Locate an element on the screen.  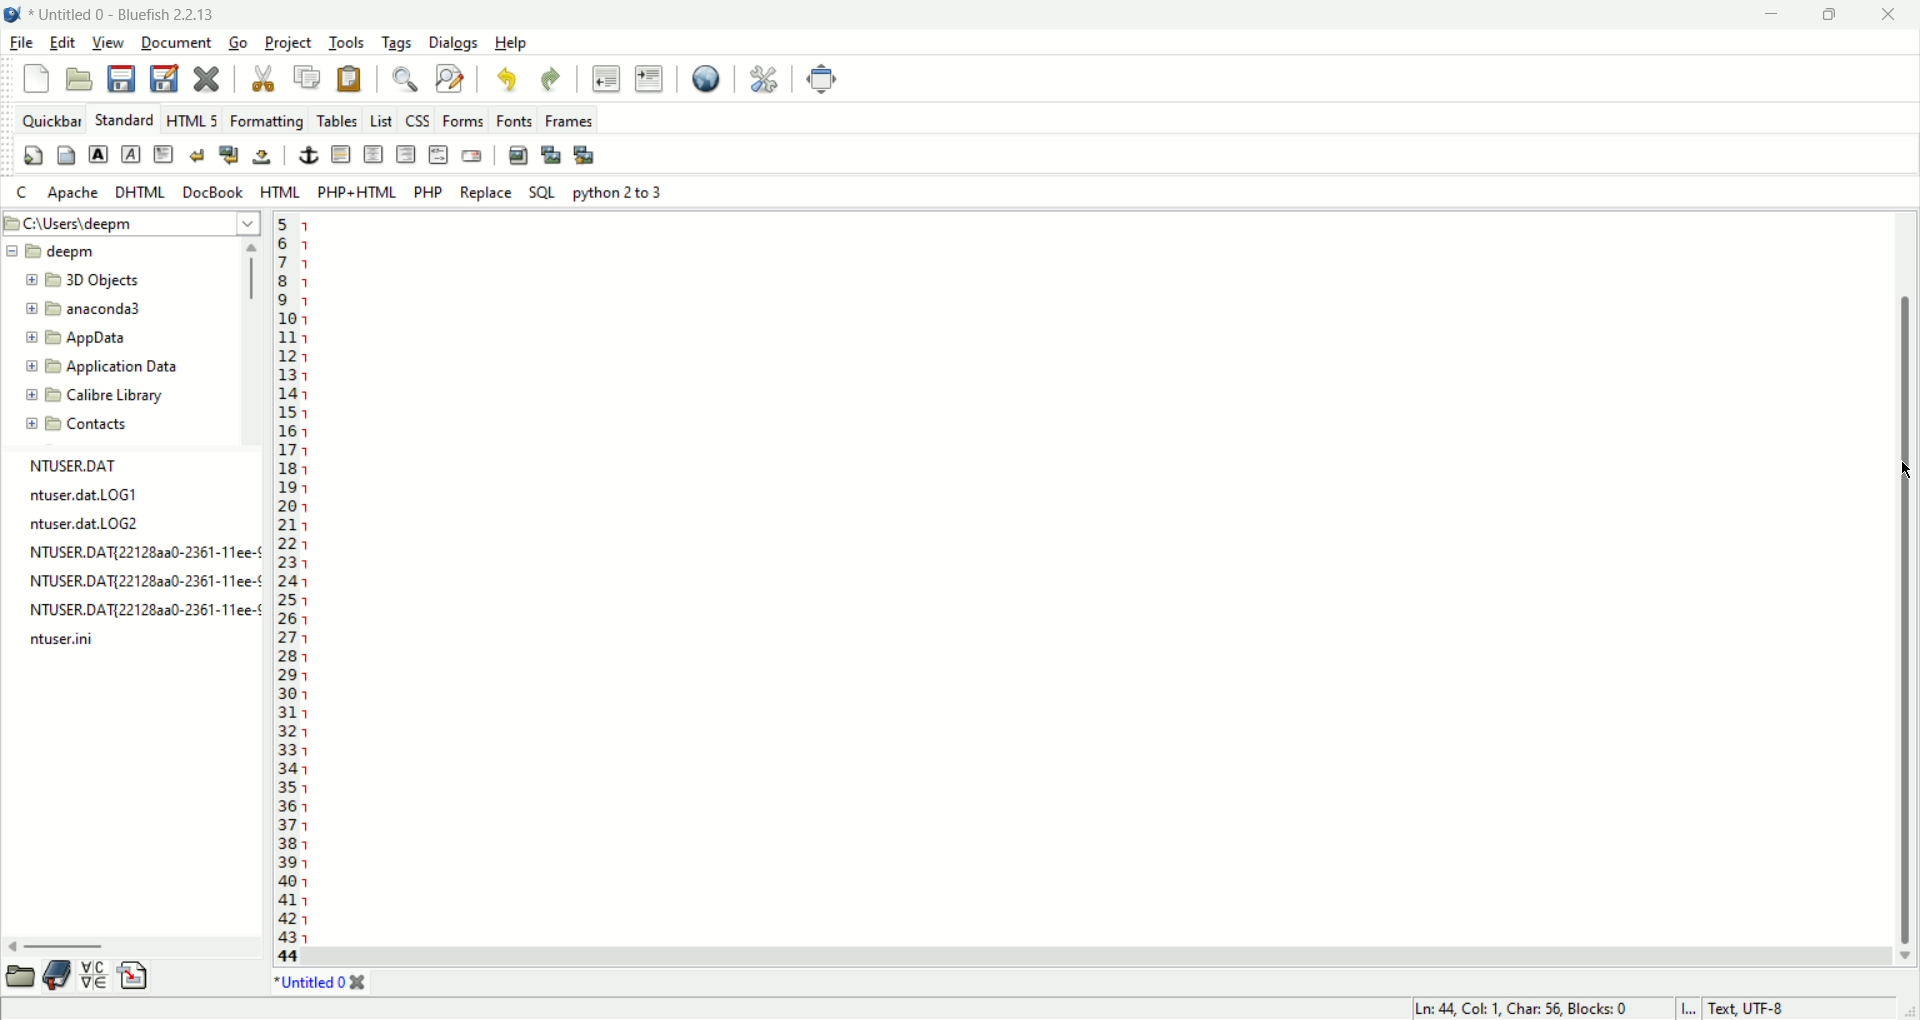
DocBook is located at coordinates (211, 191).